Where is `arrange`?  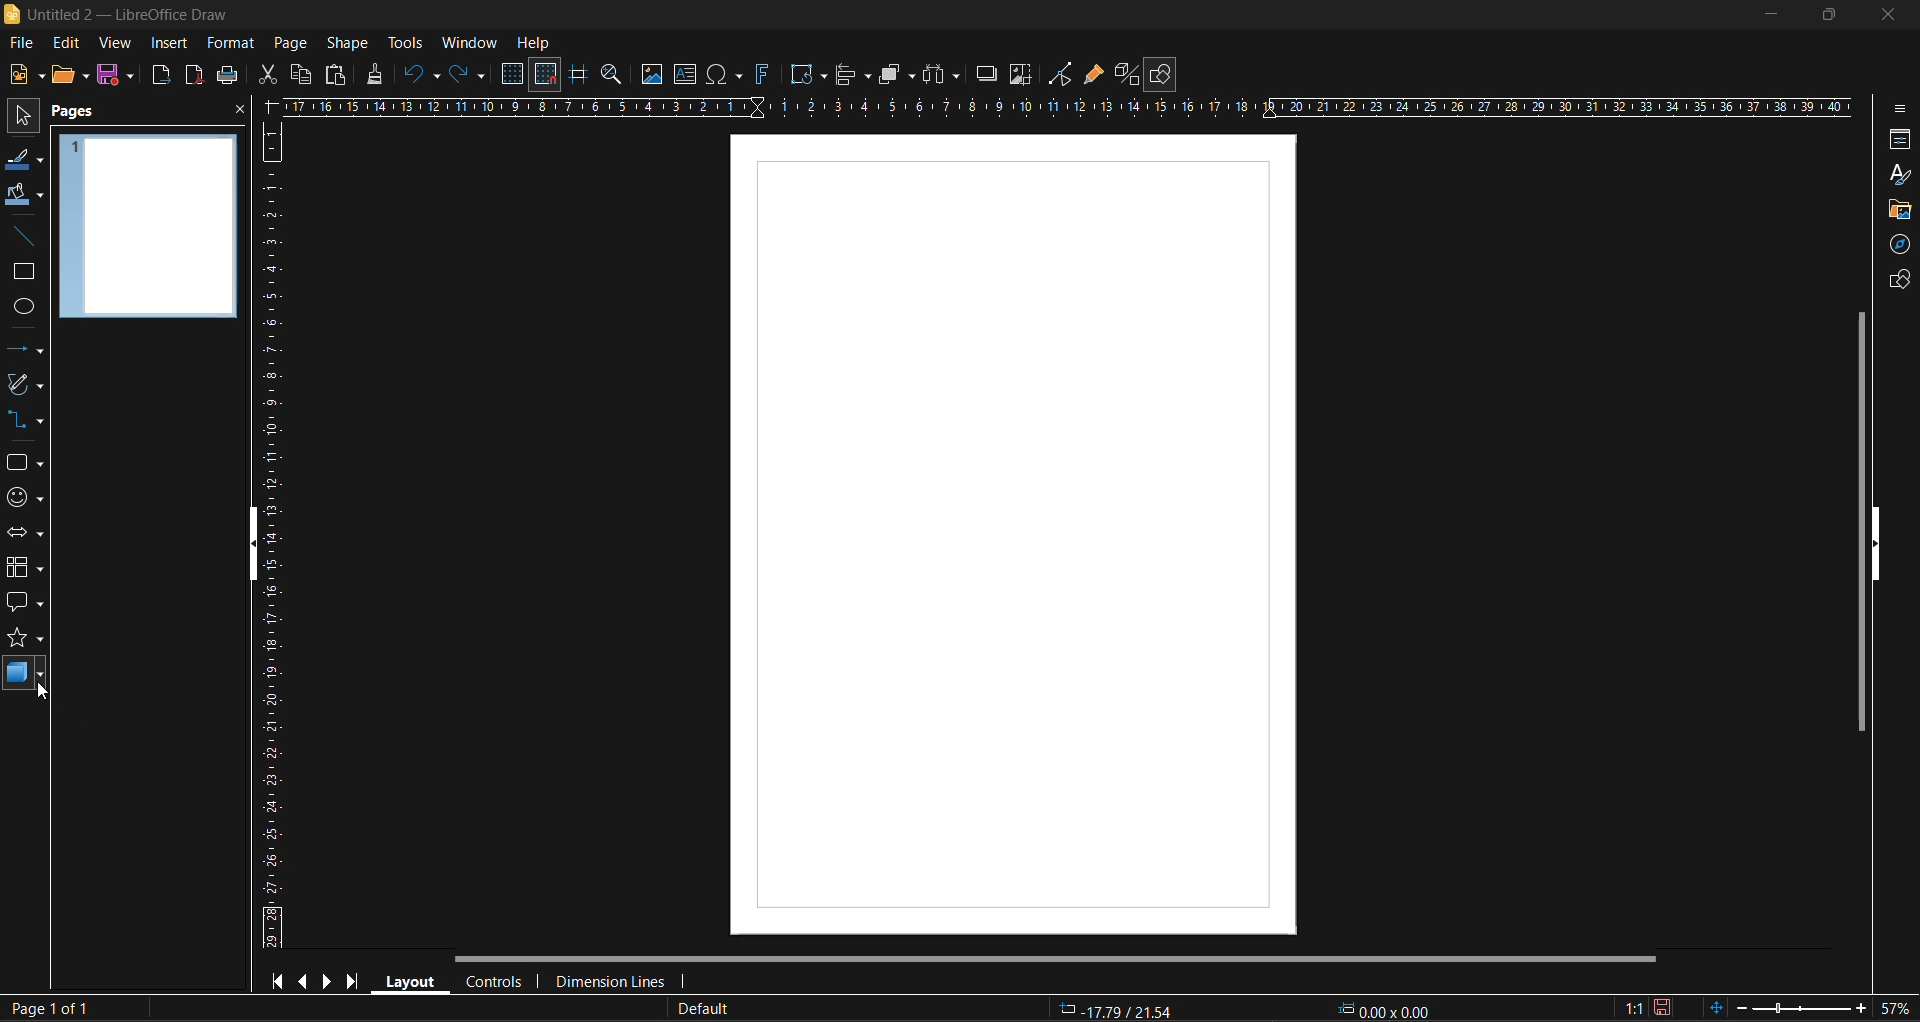 arrange is located at coordinates (894, 74).